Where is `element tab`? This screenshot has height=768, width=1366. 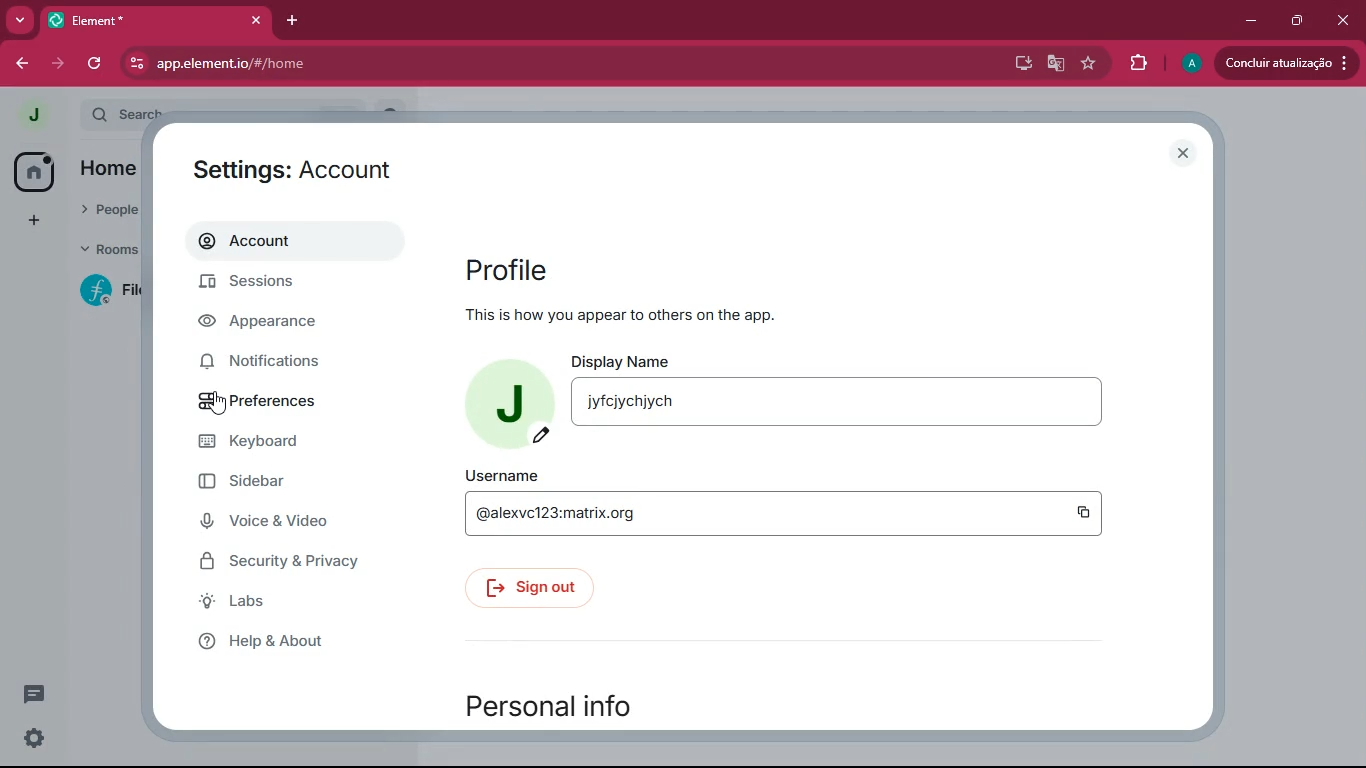 element tab is located at coordinates (158, 21).